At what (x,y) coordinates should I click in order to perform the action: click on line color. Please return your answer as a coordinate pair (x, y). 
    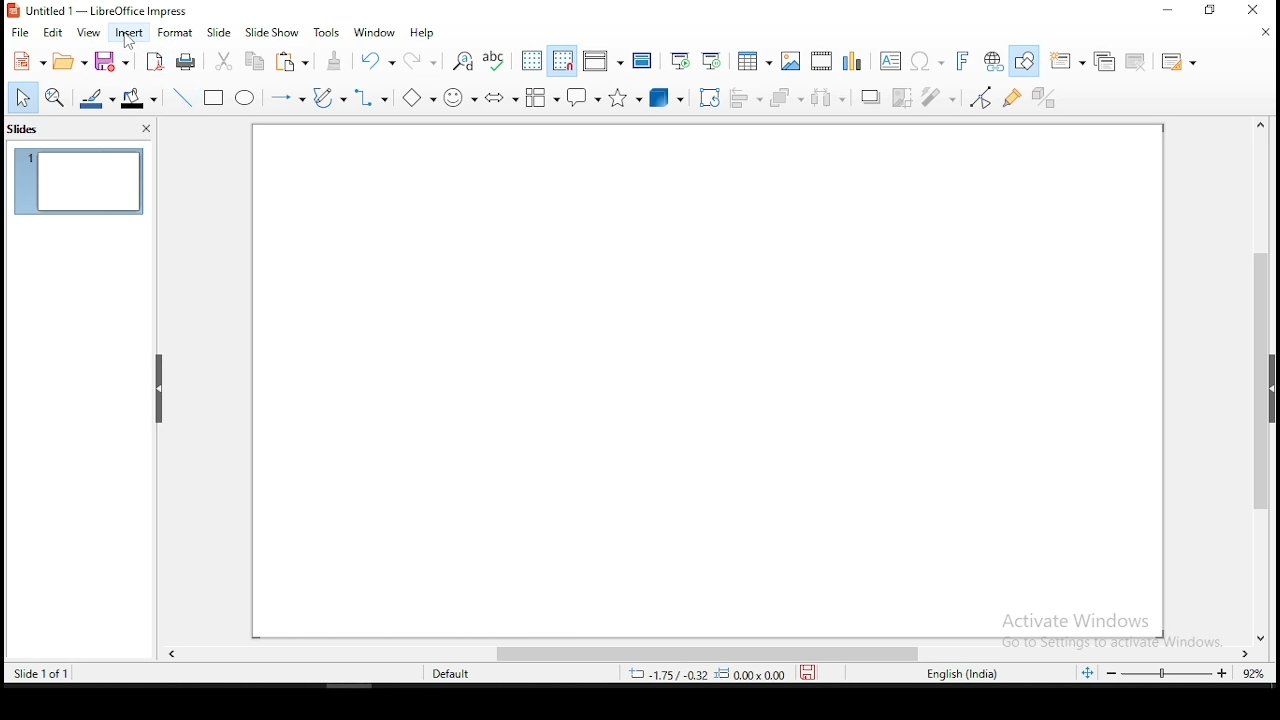
    Looking at the image, I should click on (98, 98).